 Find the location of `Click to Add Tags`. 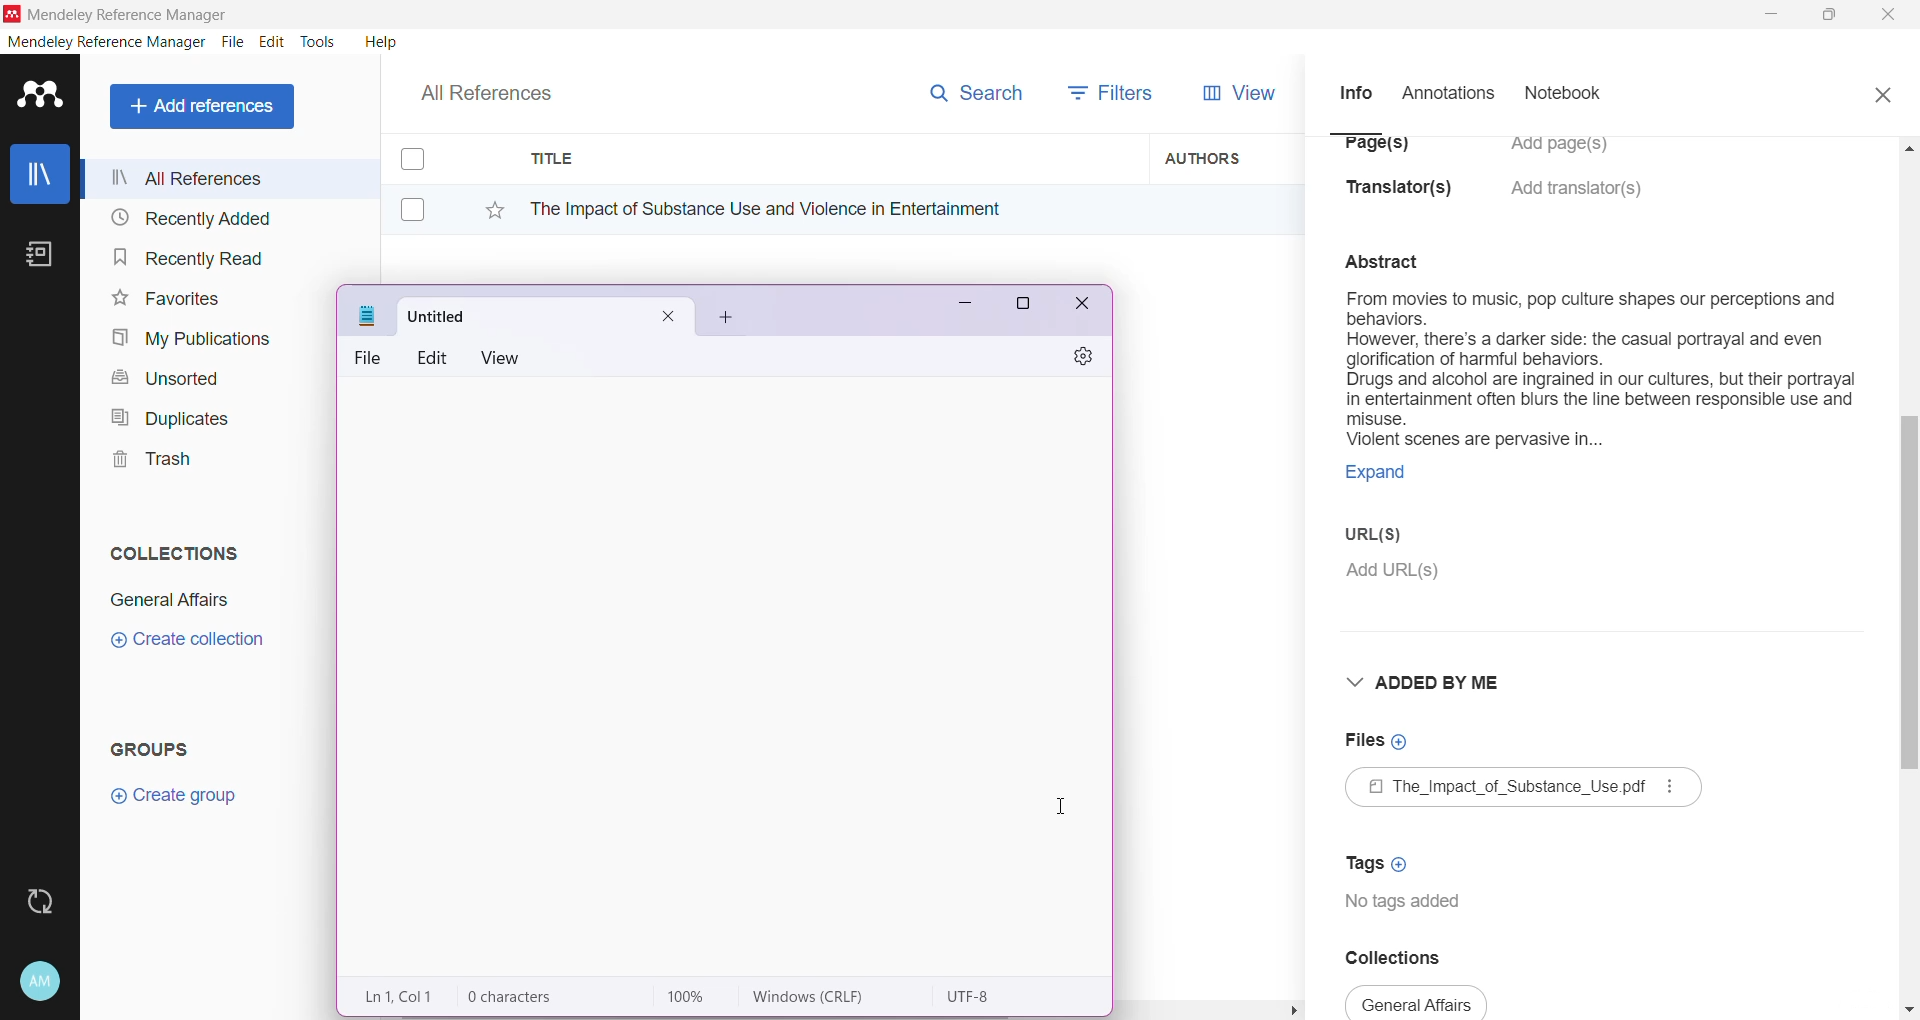

Click to Add Tags is located at coordinates (1381, 857).